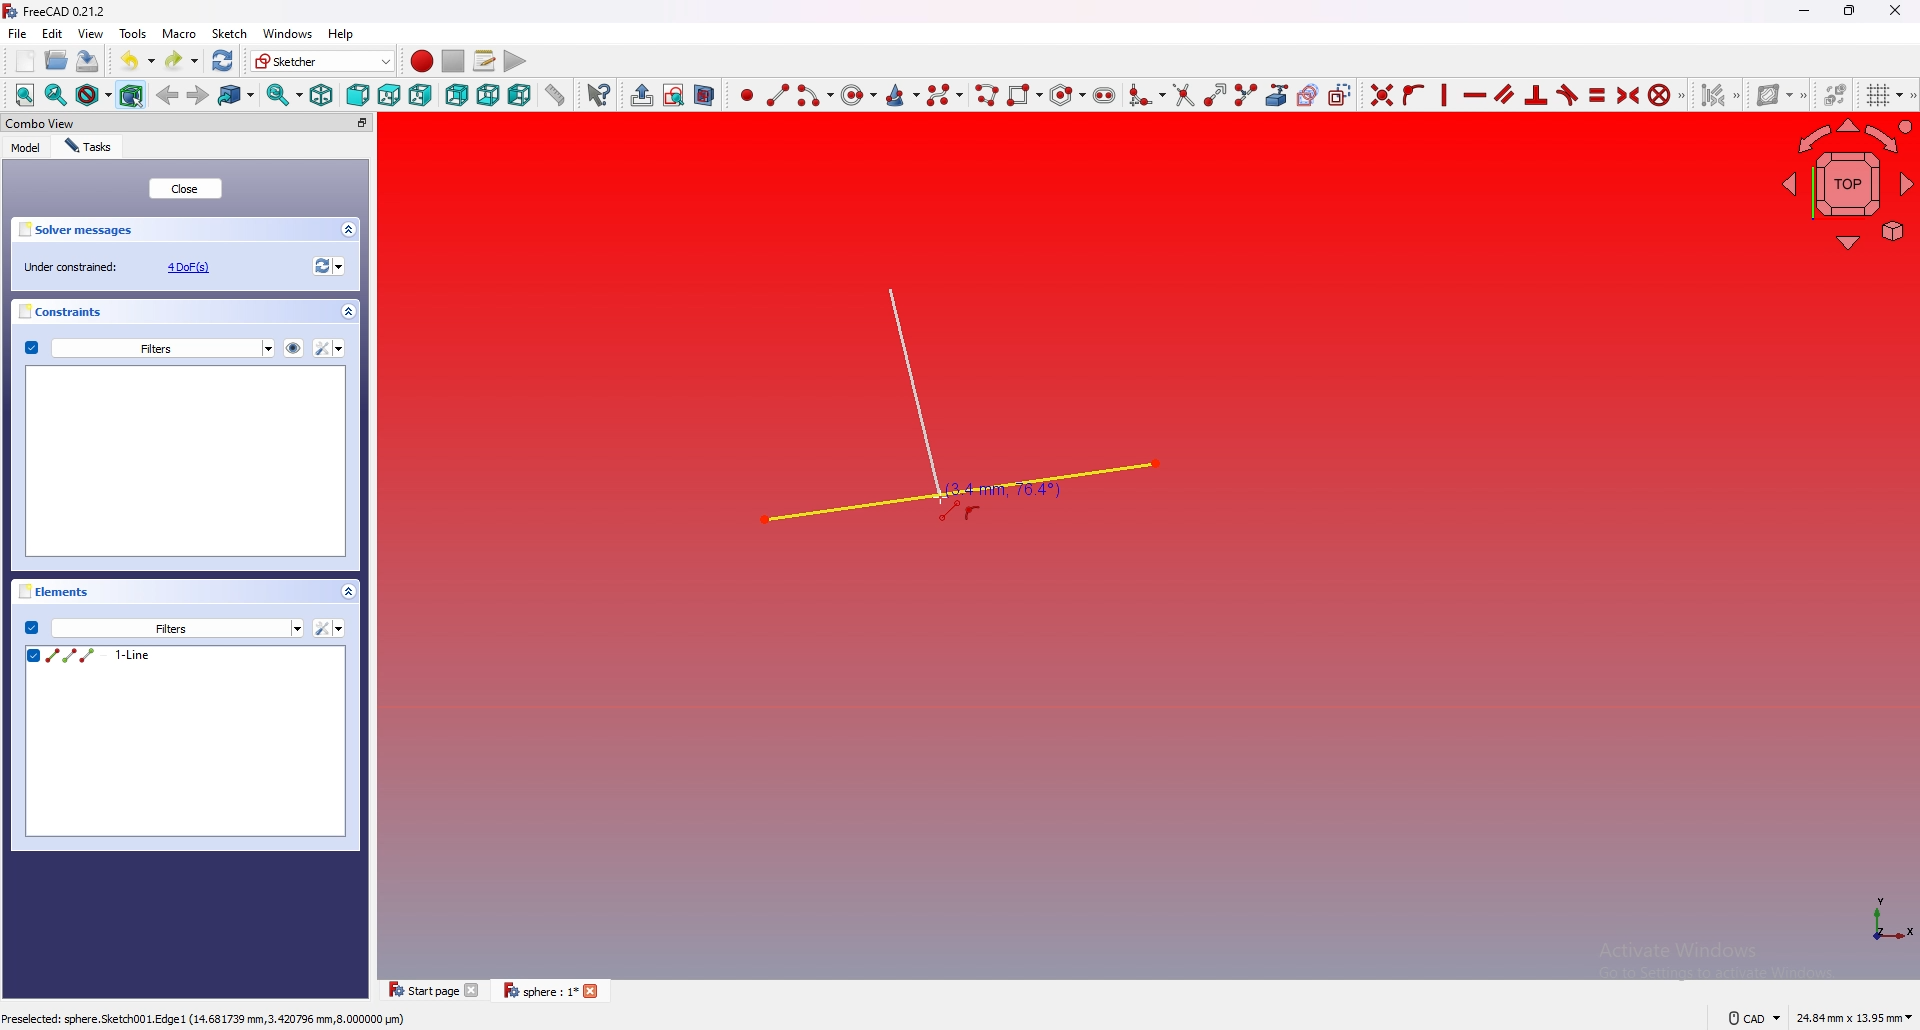 The image size is (1920, 1030). Describe the element at coordinates (555, 94) in the screenshot. I see `Measure distance` at that location.